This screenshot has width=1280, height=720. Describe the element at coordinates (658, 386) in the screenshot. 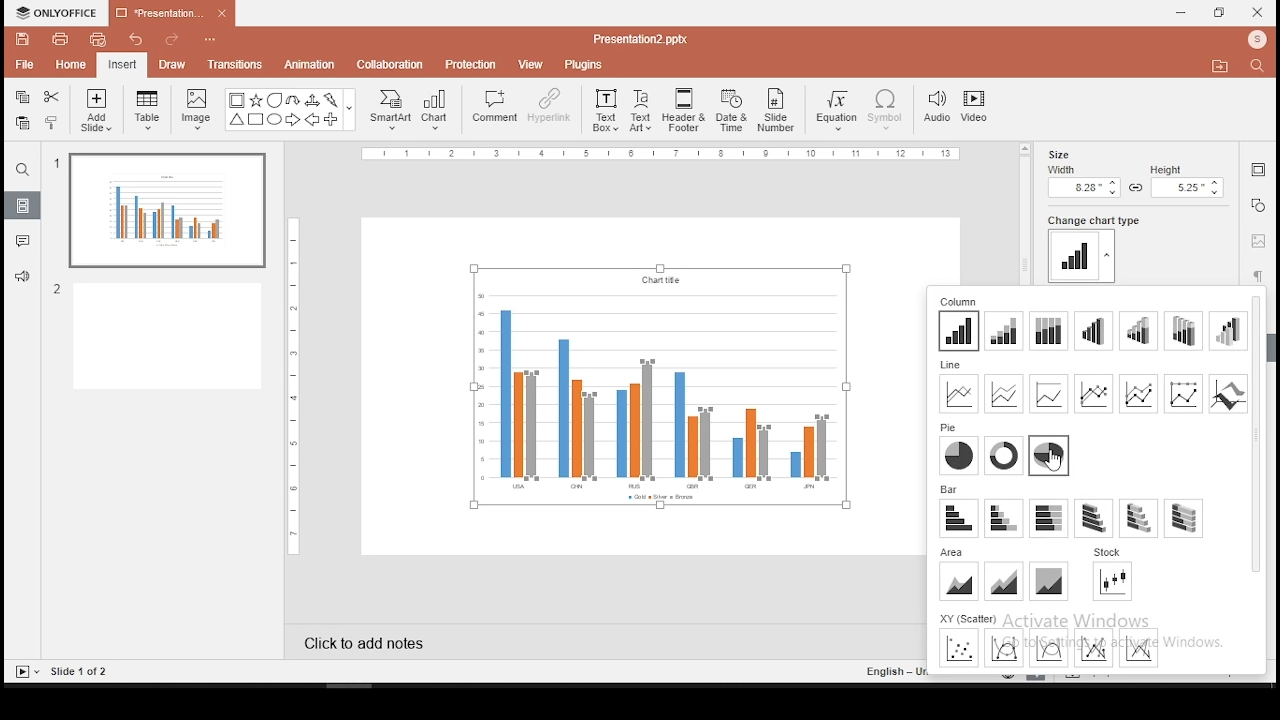

I see `bar chart` at that location.